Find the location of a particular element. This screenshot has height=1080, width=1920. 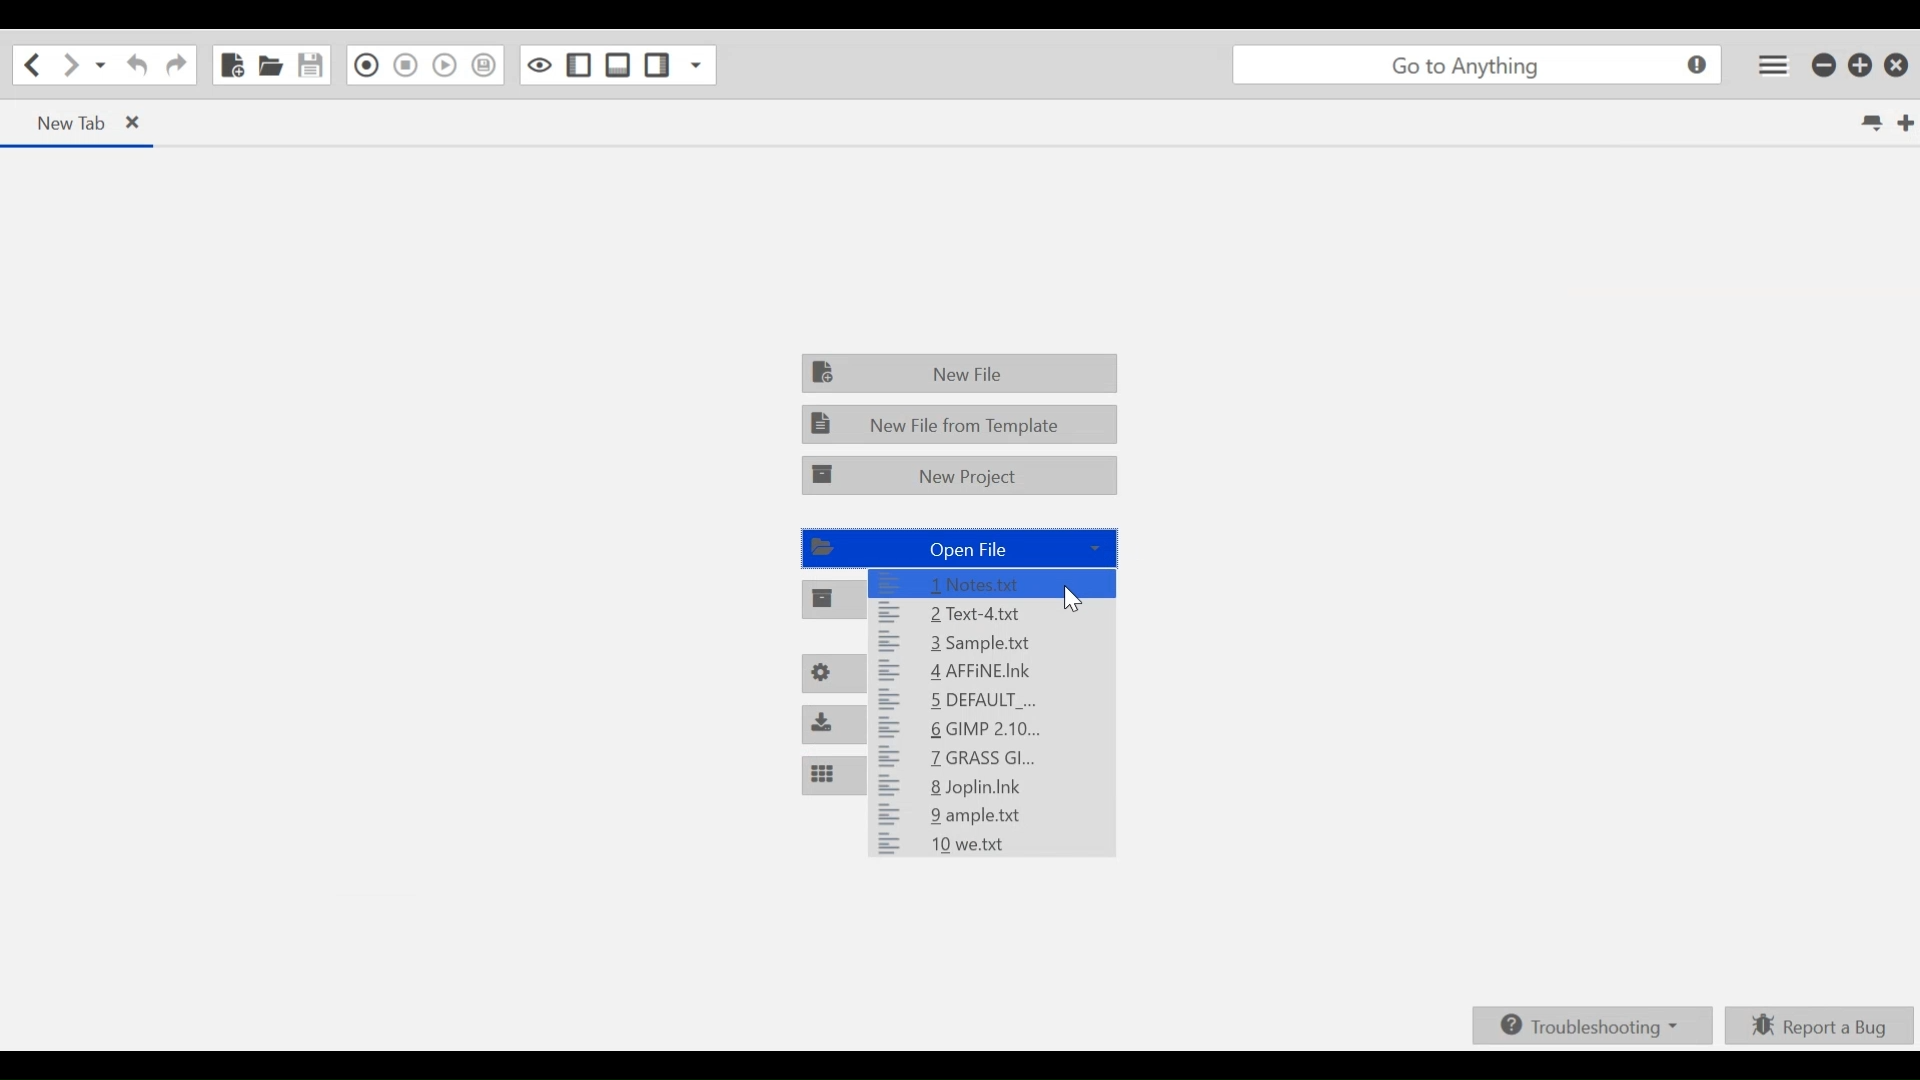

6 GIMP 2.10... is located at coordinates (996, 728).